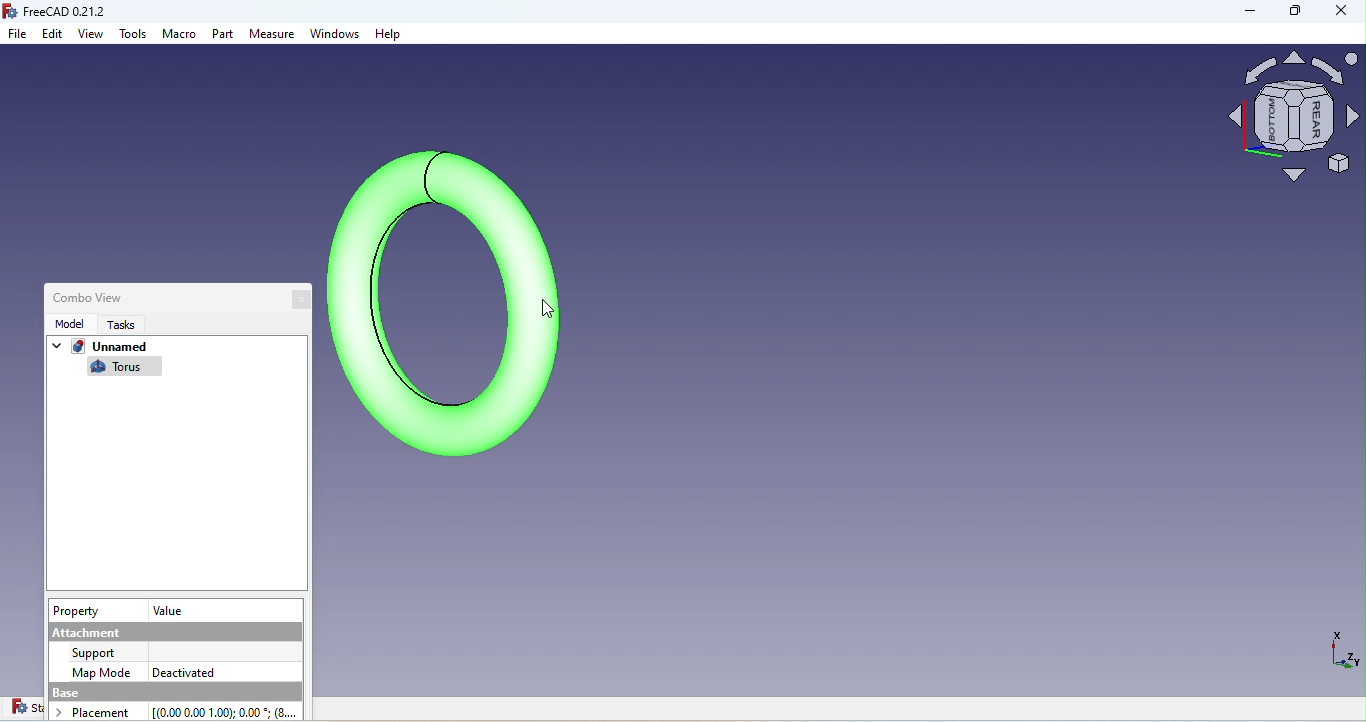 The width and height of the screenshot is (1366, 722). Describe the element at coordinates (103, 671) in the screenshot. I see `Map Mode` at that location.